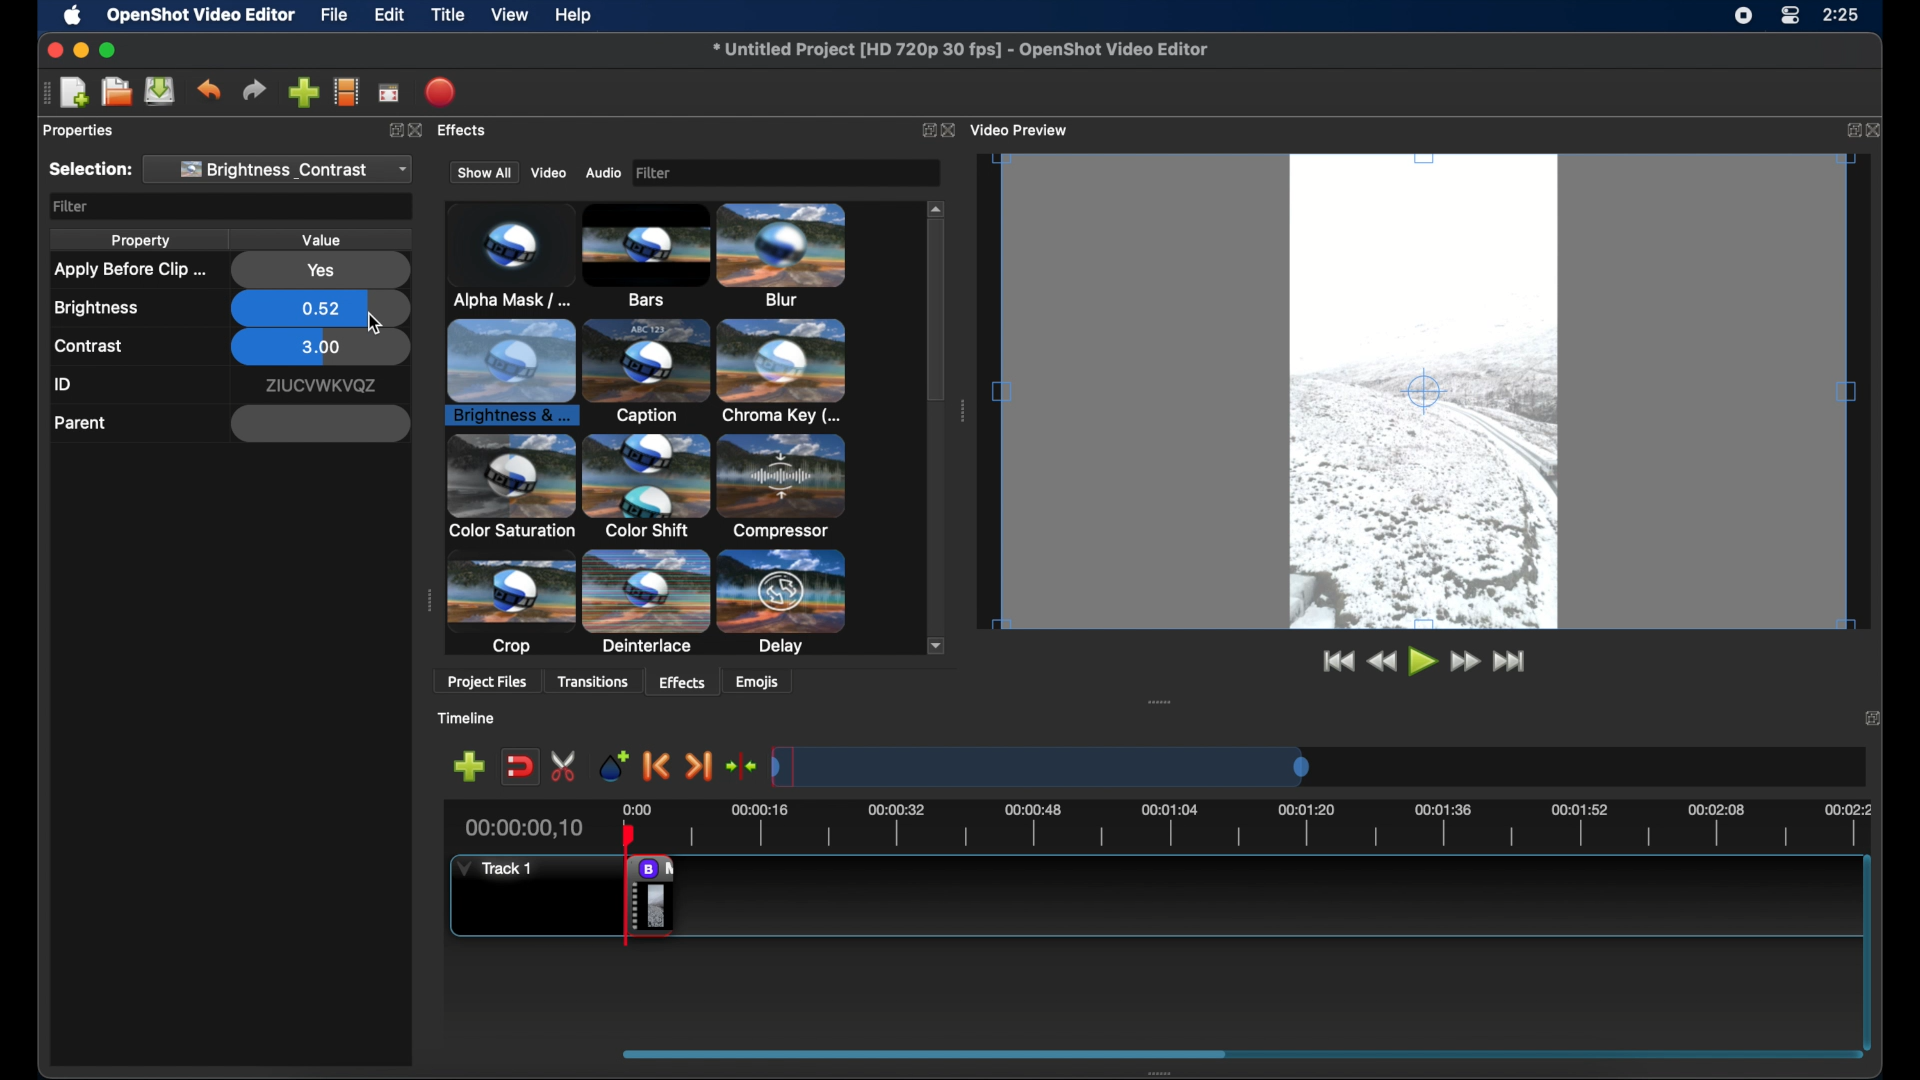 Image resolution: width=1920 pixels, height=1080 pixels. I want to click on import files, so click(302, 92).